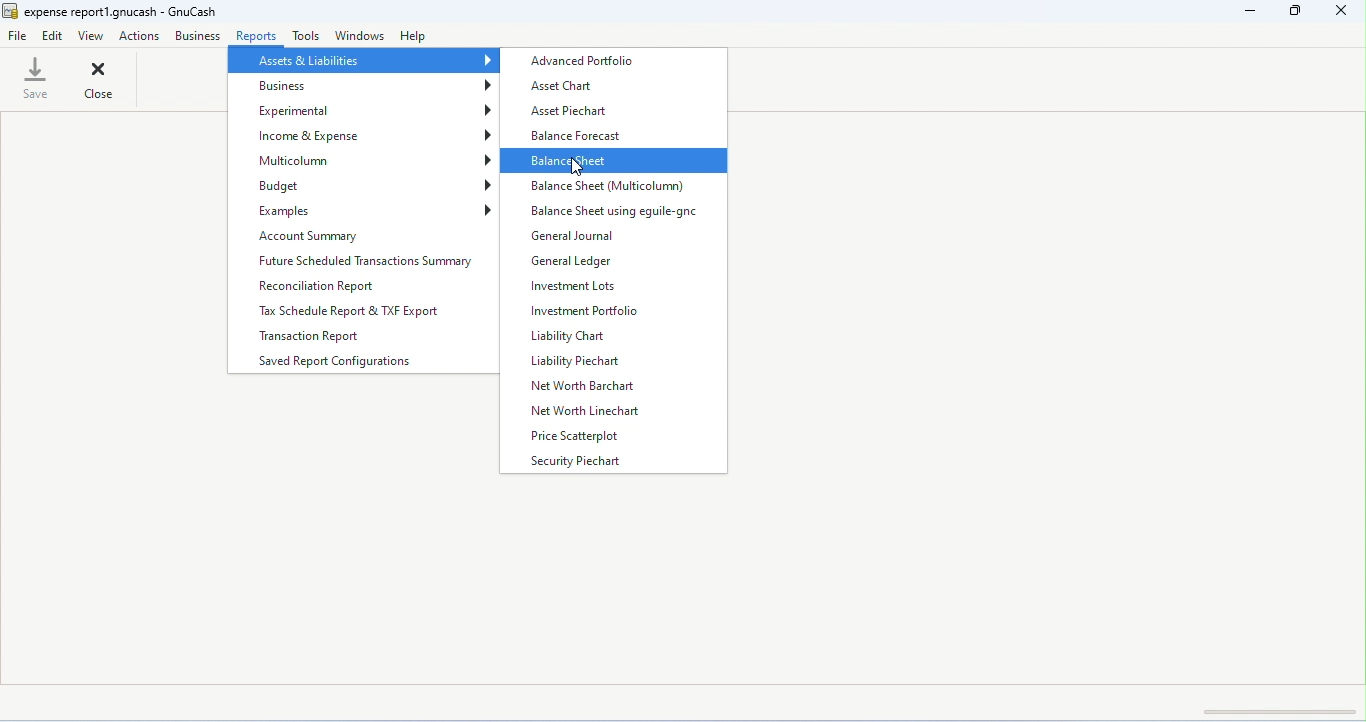 Image resolution: width=1366 pixels, height=722 pixels. Describe the element at coordinates (363, 235) in the screenshot. I see `account summary` at that location.